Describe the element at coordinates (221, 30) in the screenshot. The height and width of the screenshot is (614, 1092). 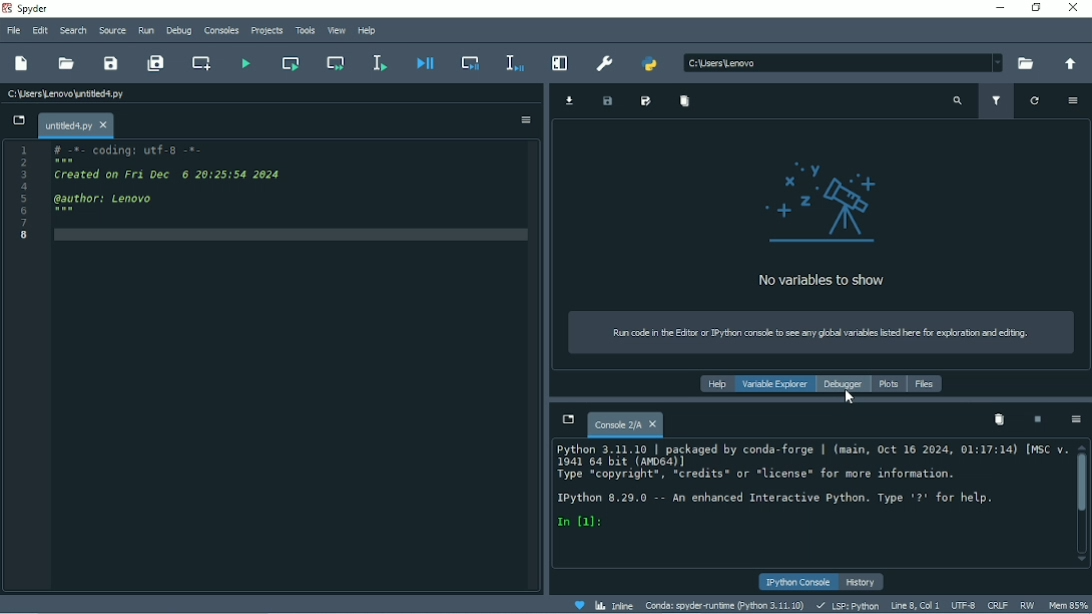
I see `Consoles` at that location.